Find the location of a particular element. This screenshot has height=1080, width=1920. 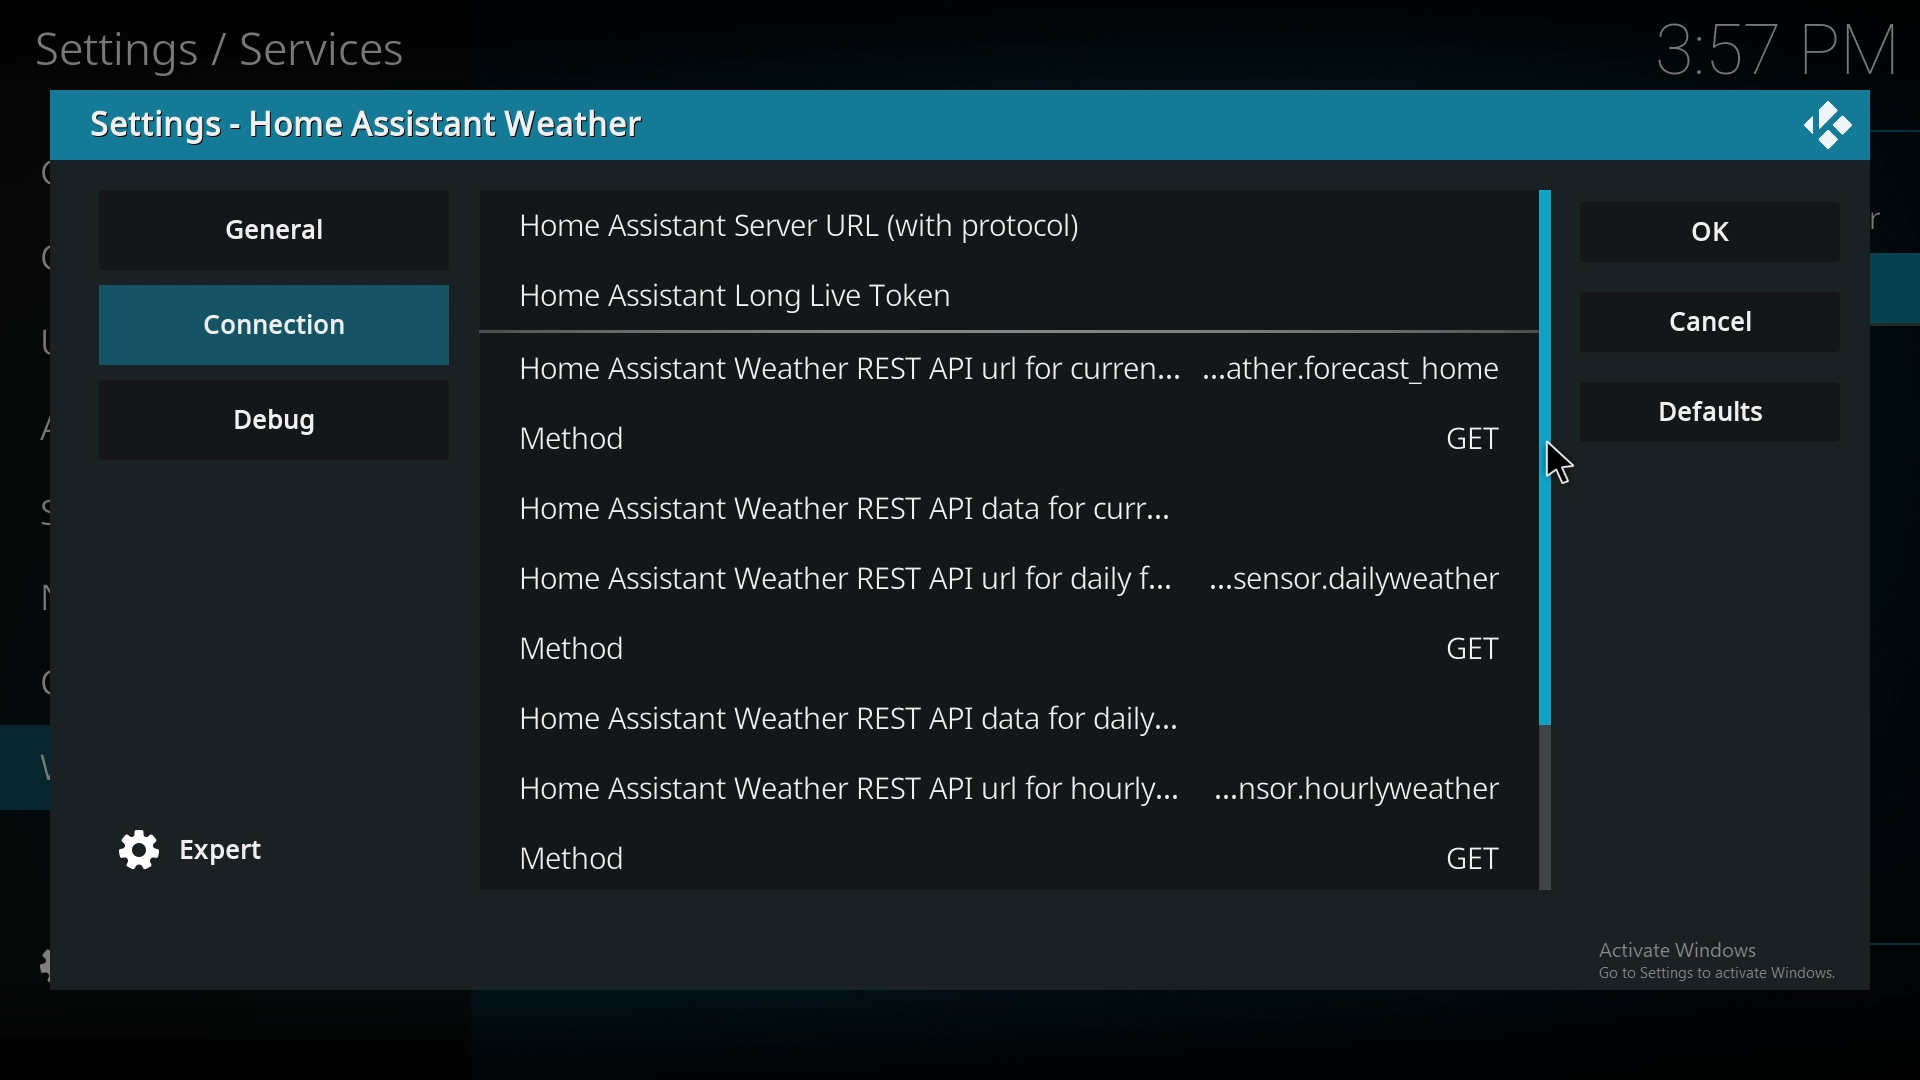

settings - home assistant weather is located at coordinates (379, 124).